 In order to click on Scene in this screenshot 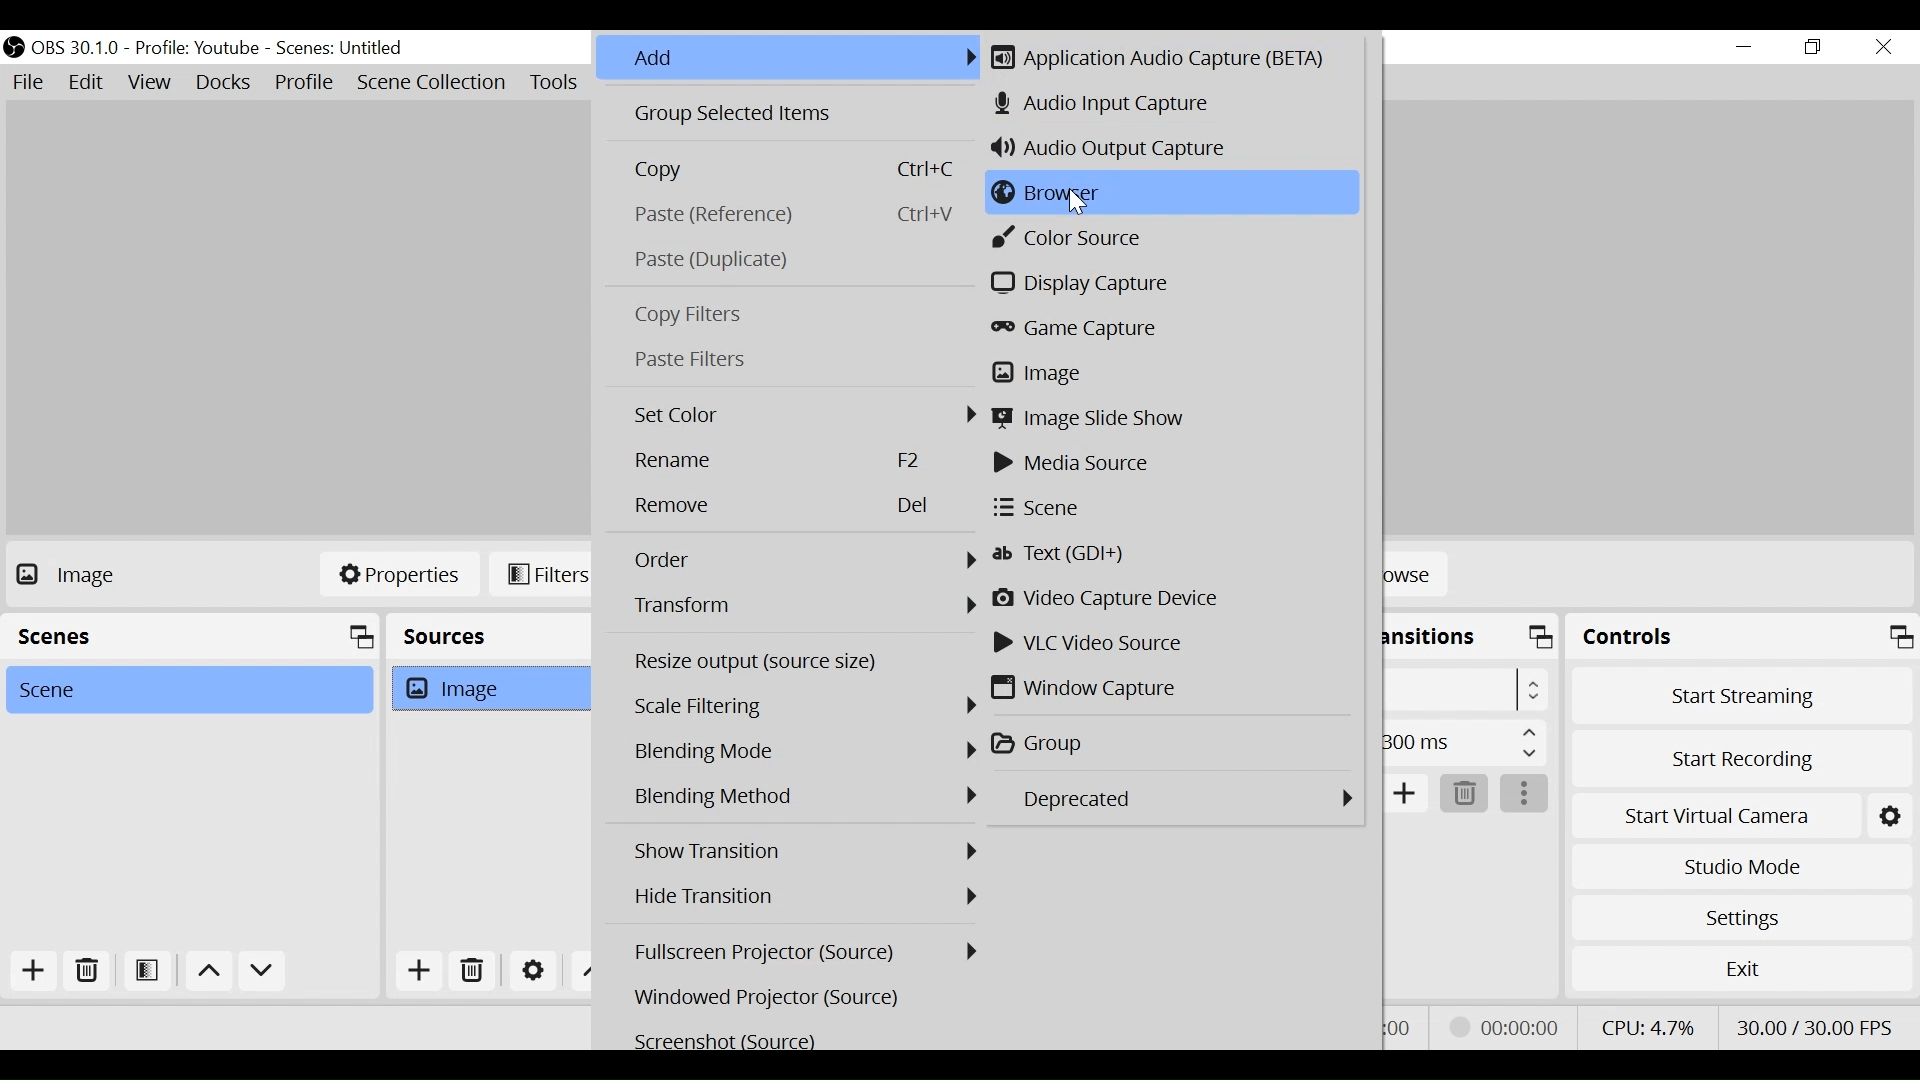, I will do `click(1168, 508)`.